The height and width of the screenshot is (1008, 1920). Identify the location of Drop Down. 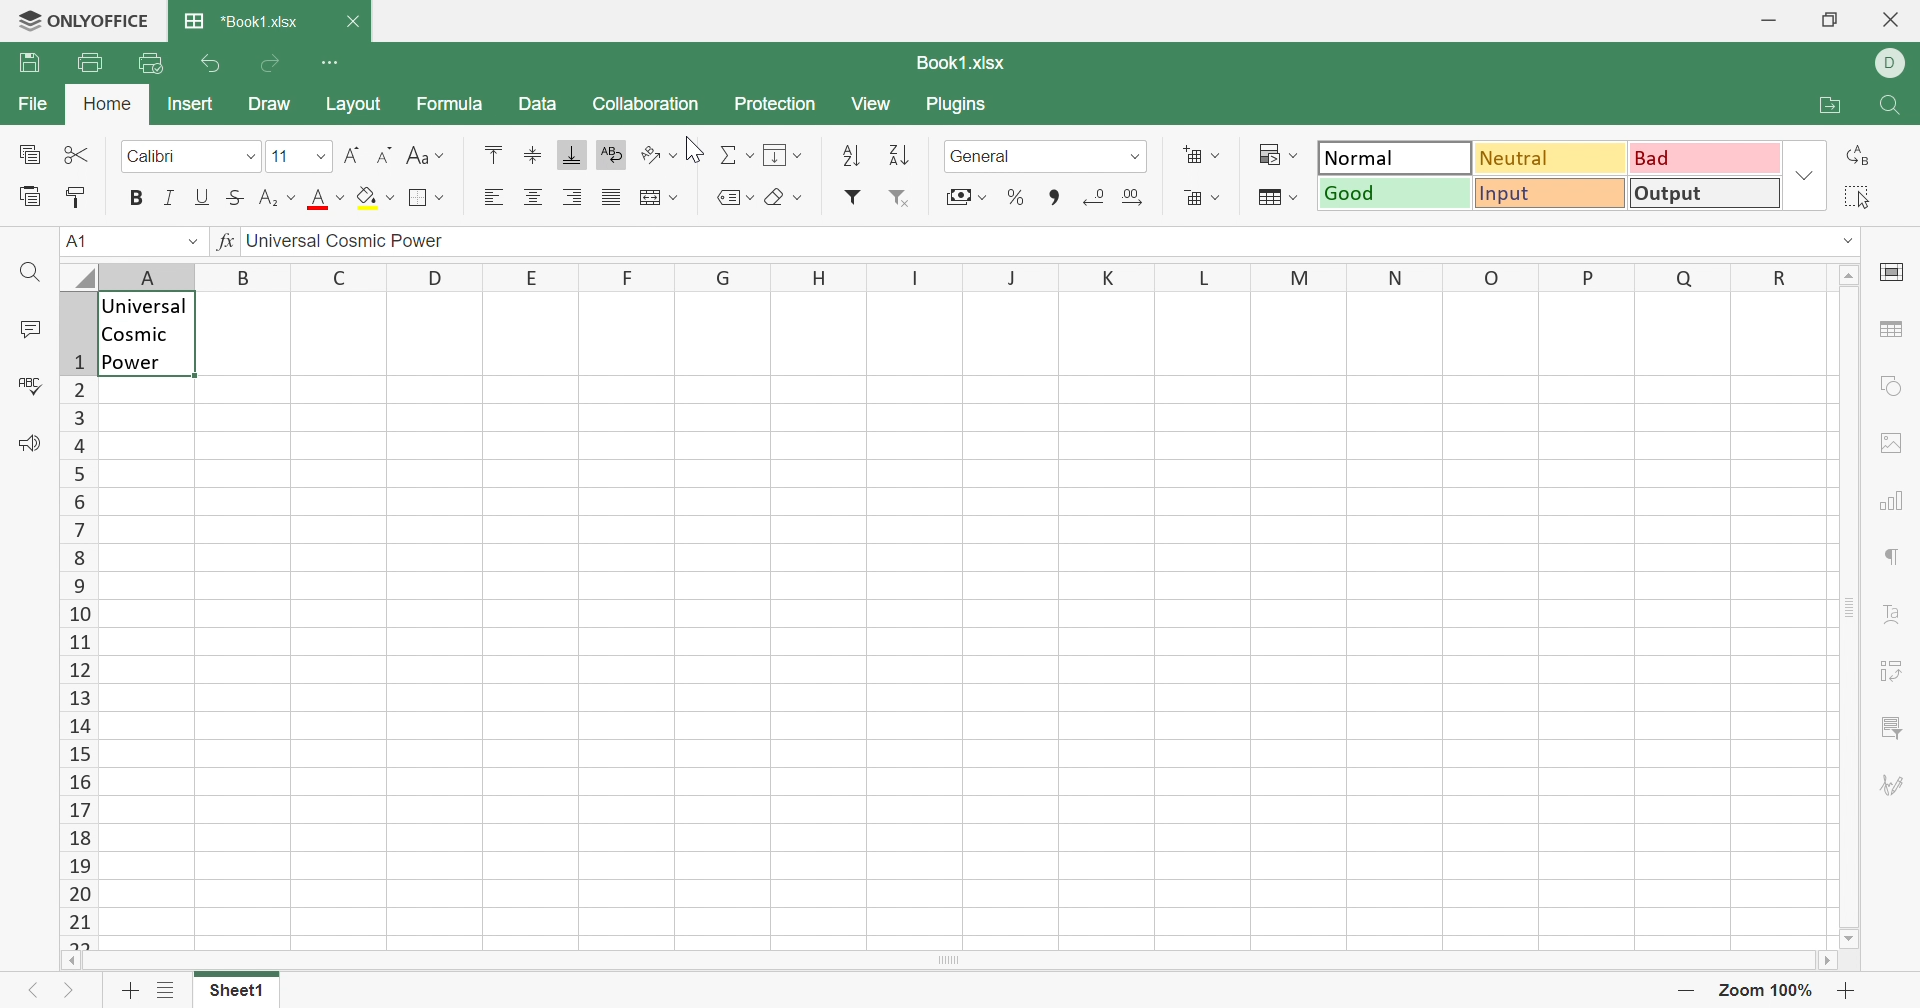
(320, 157).